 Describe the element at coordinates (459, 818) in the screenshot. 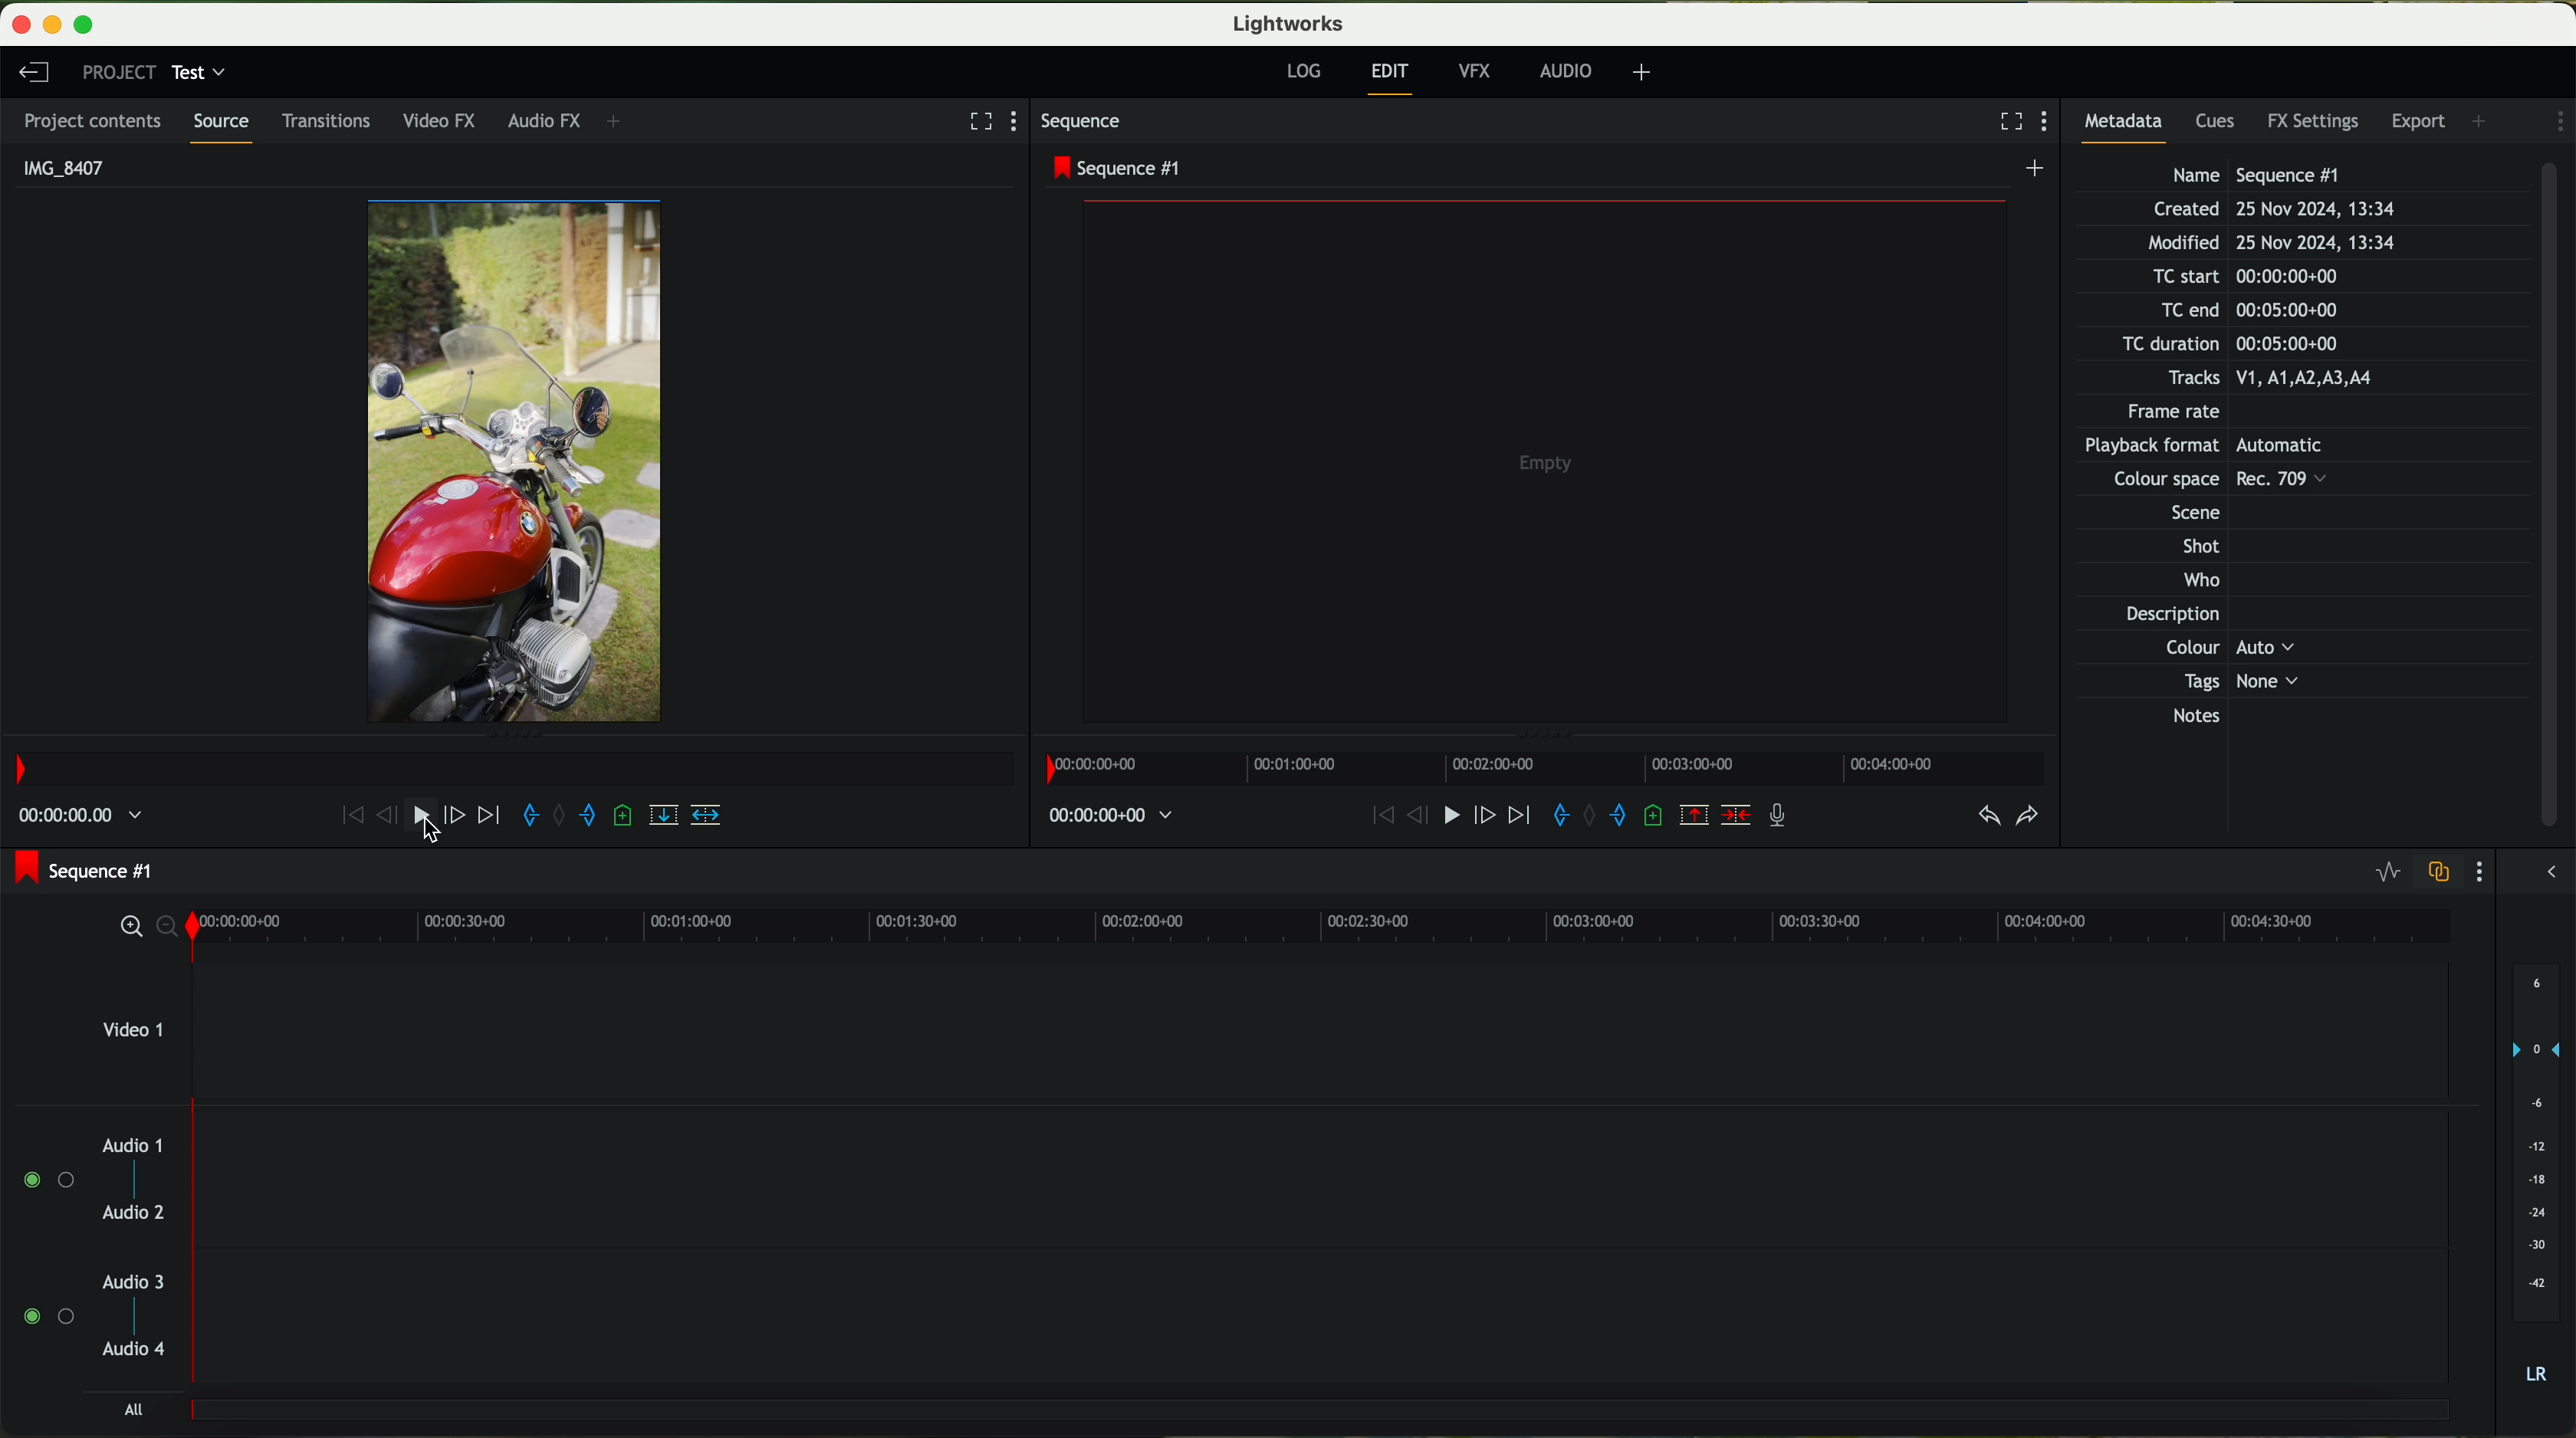

I see `nudge one frame forward` at that location.